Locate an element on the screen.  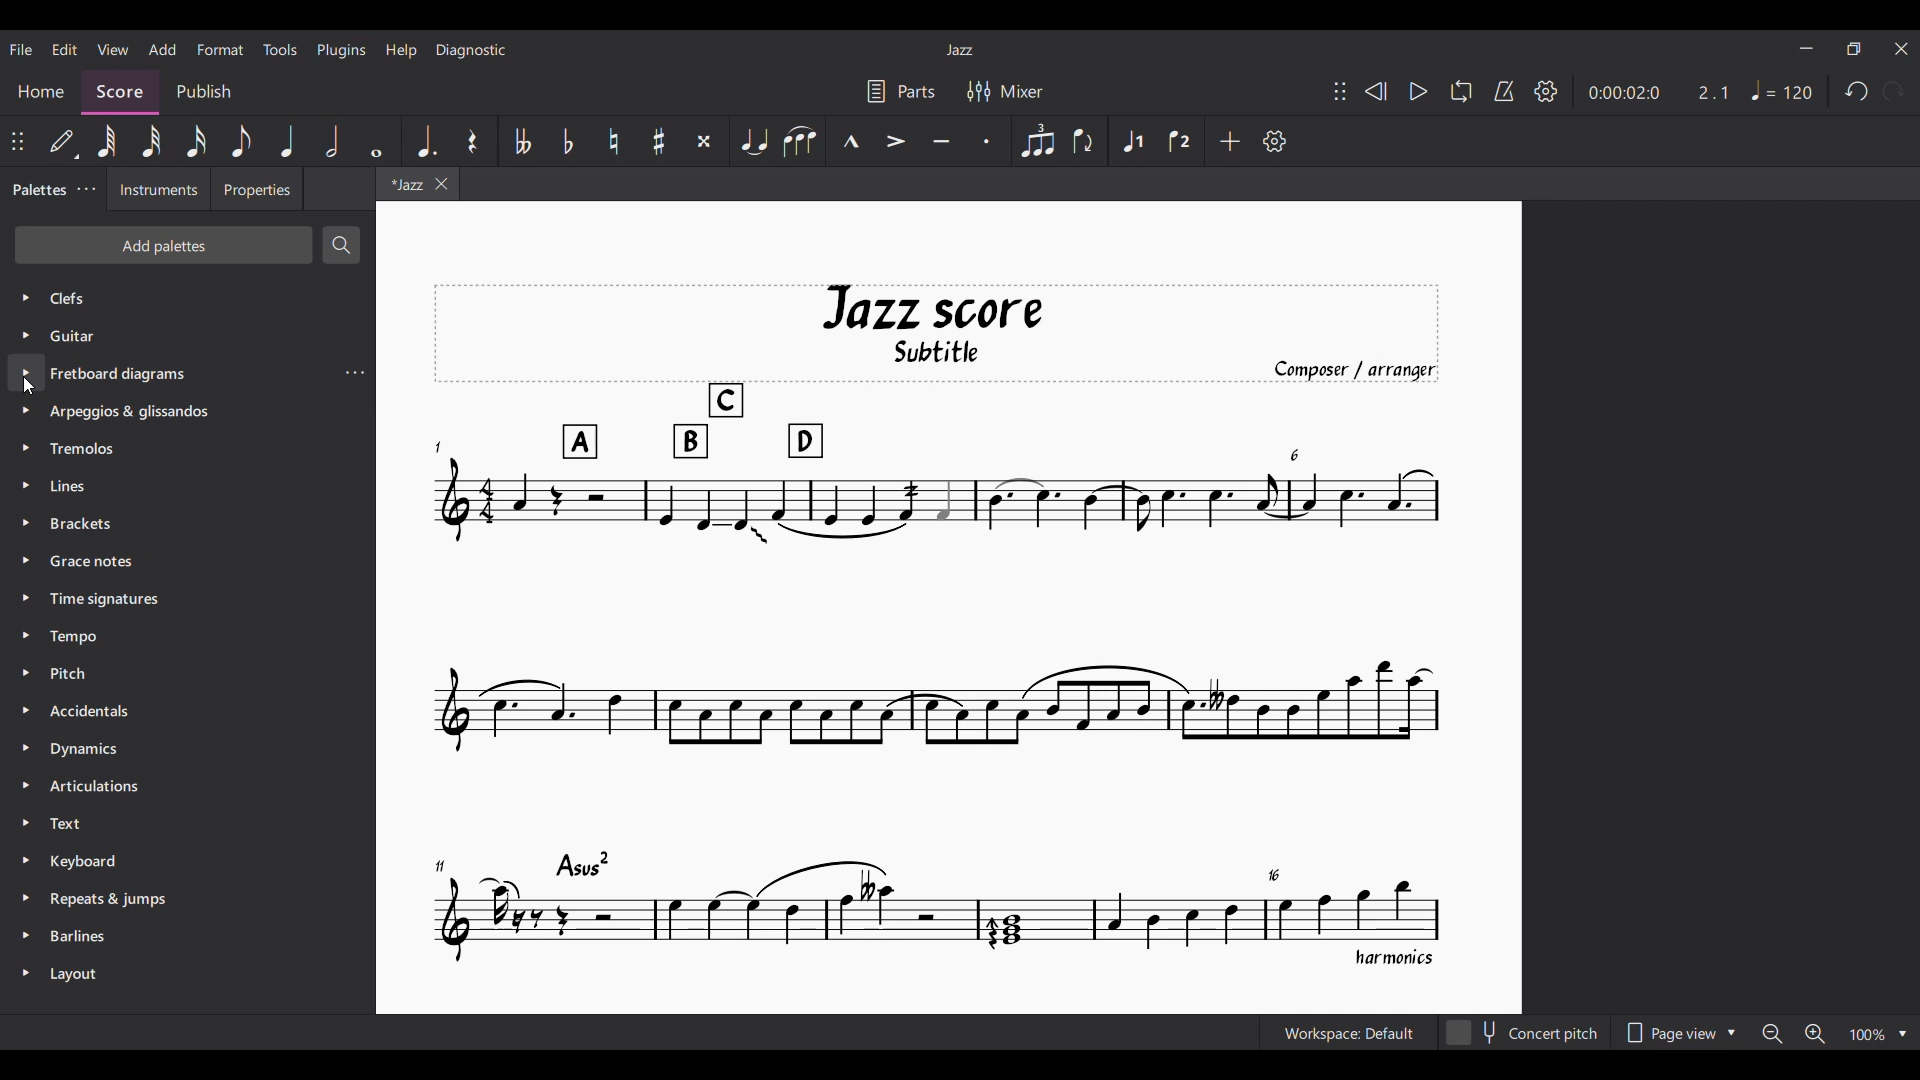
Close tab is located at coordinates (442, 184).